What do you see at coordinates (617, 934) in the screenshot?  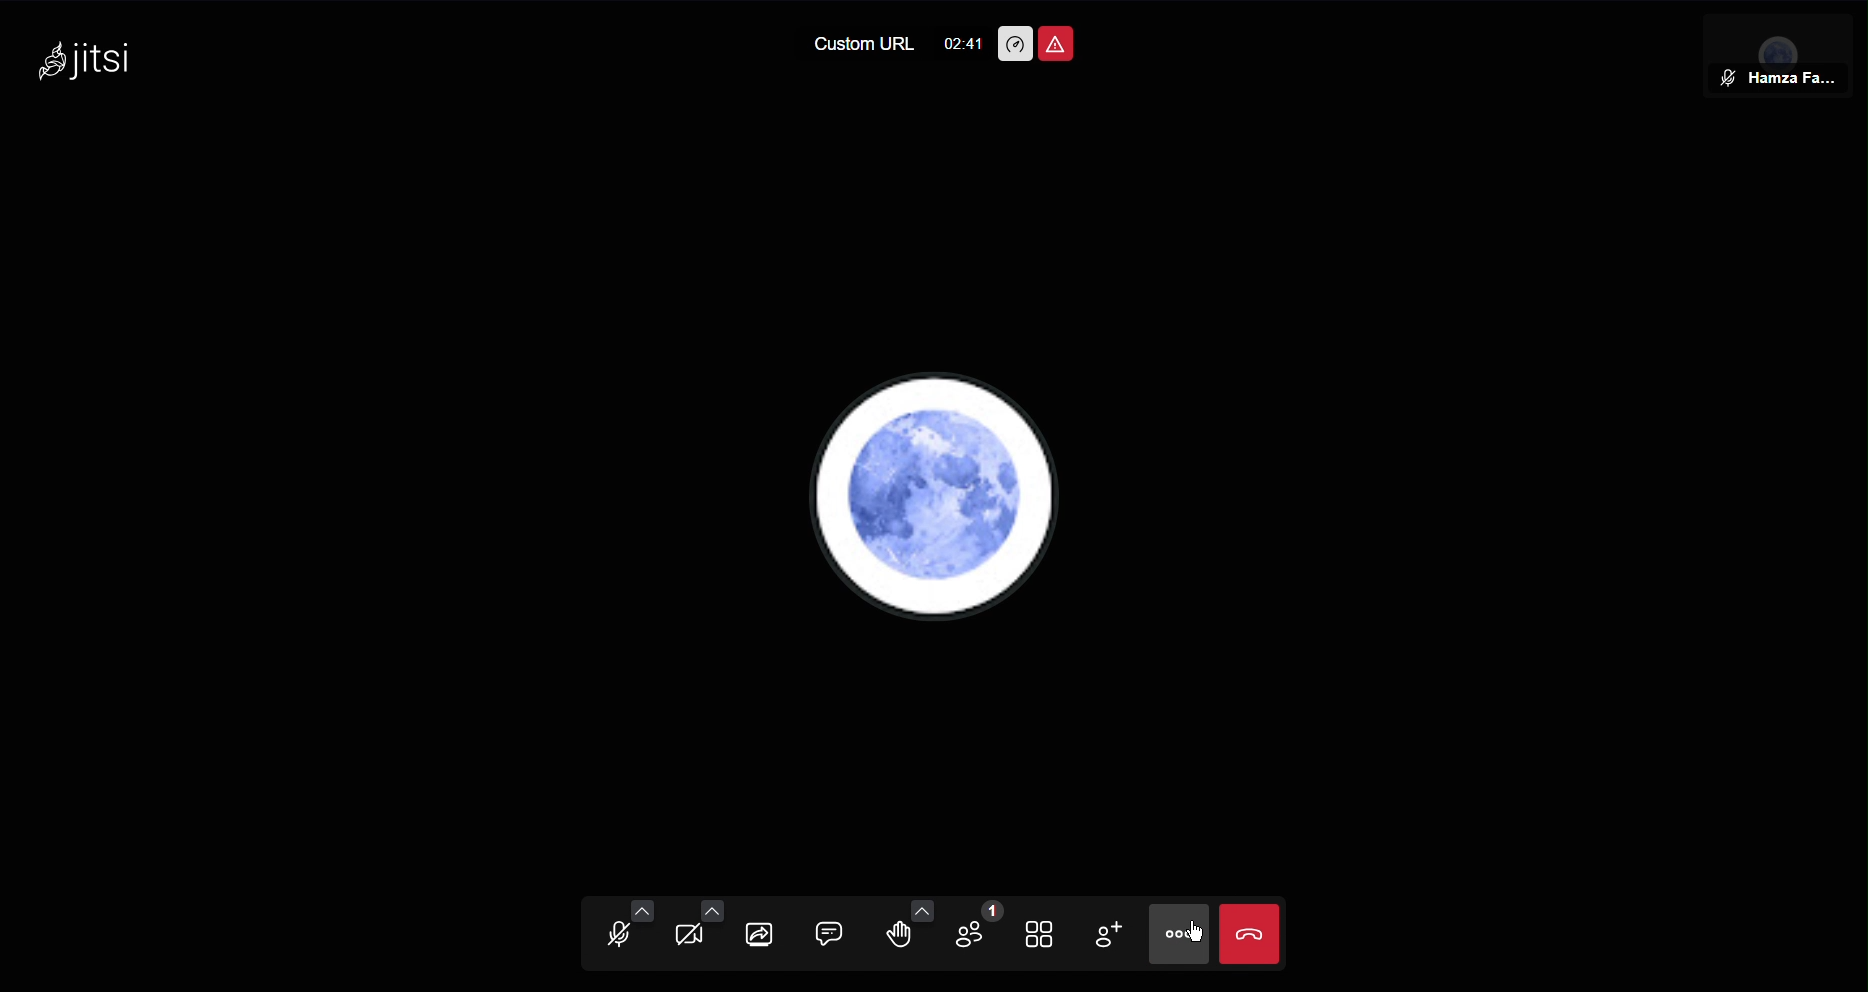 I see `Audio` at bounding box center [617, 934].